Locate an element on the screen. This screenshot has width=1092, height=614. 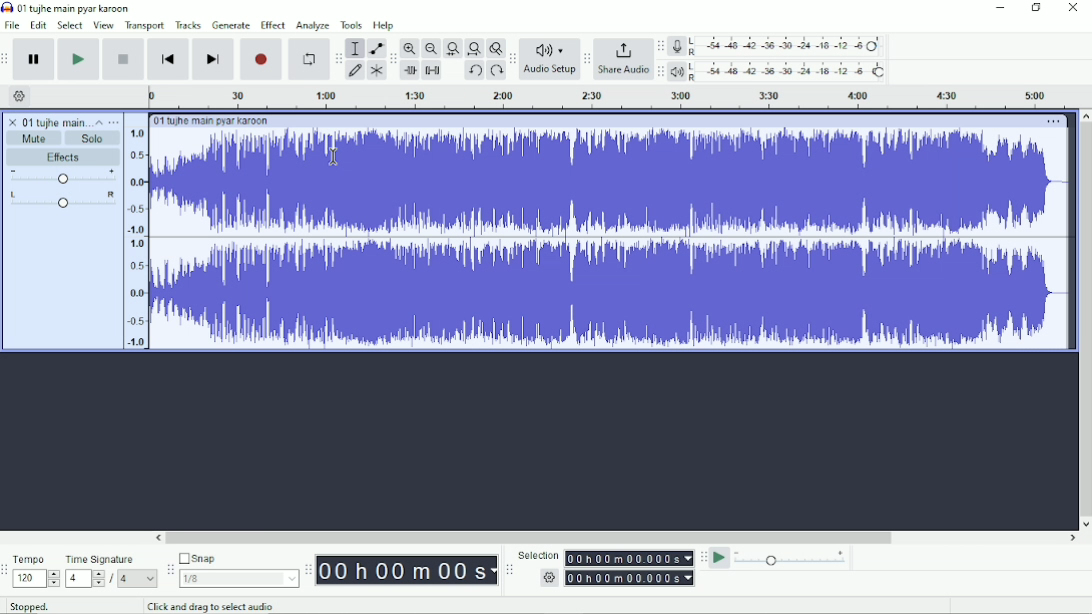
Analyze is located at coordinates (314, 26).